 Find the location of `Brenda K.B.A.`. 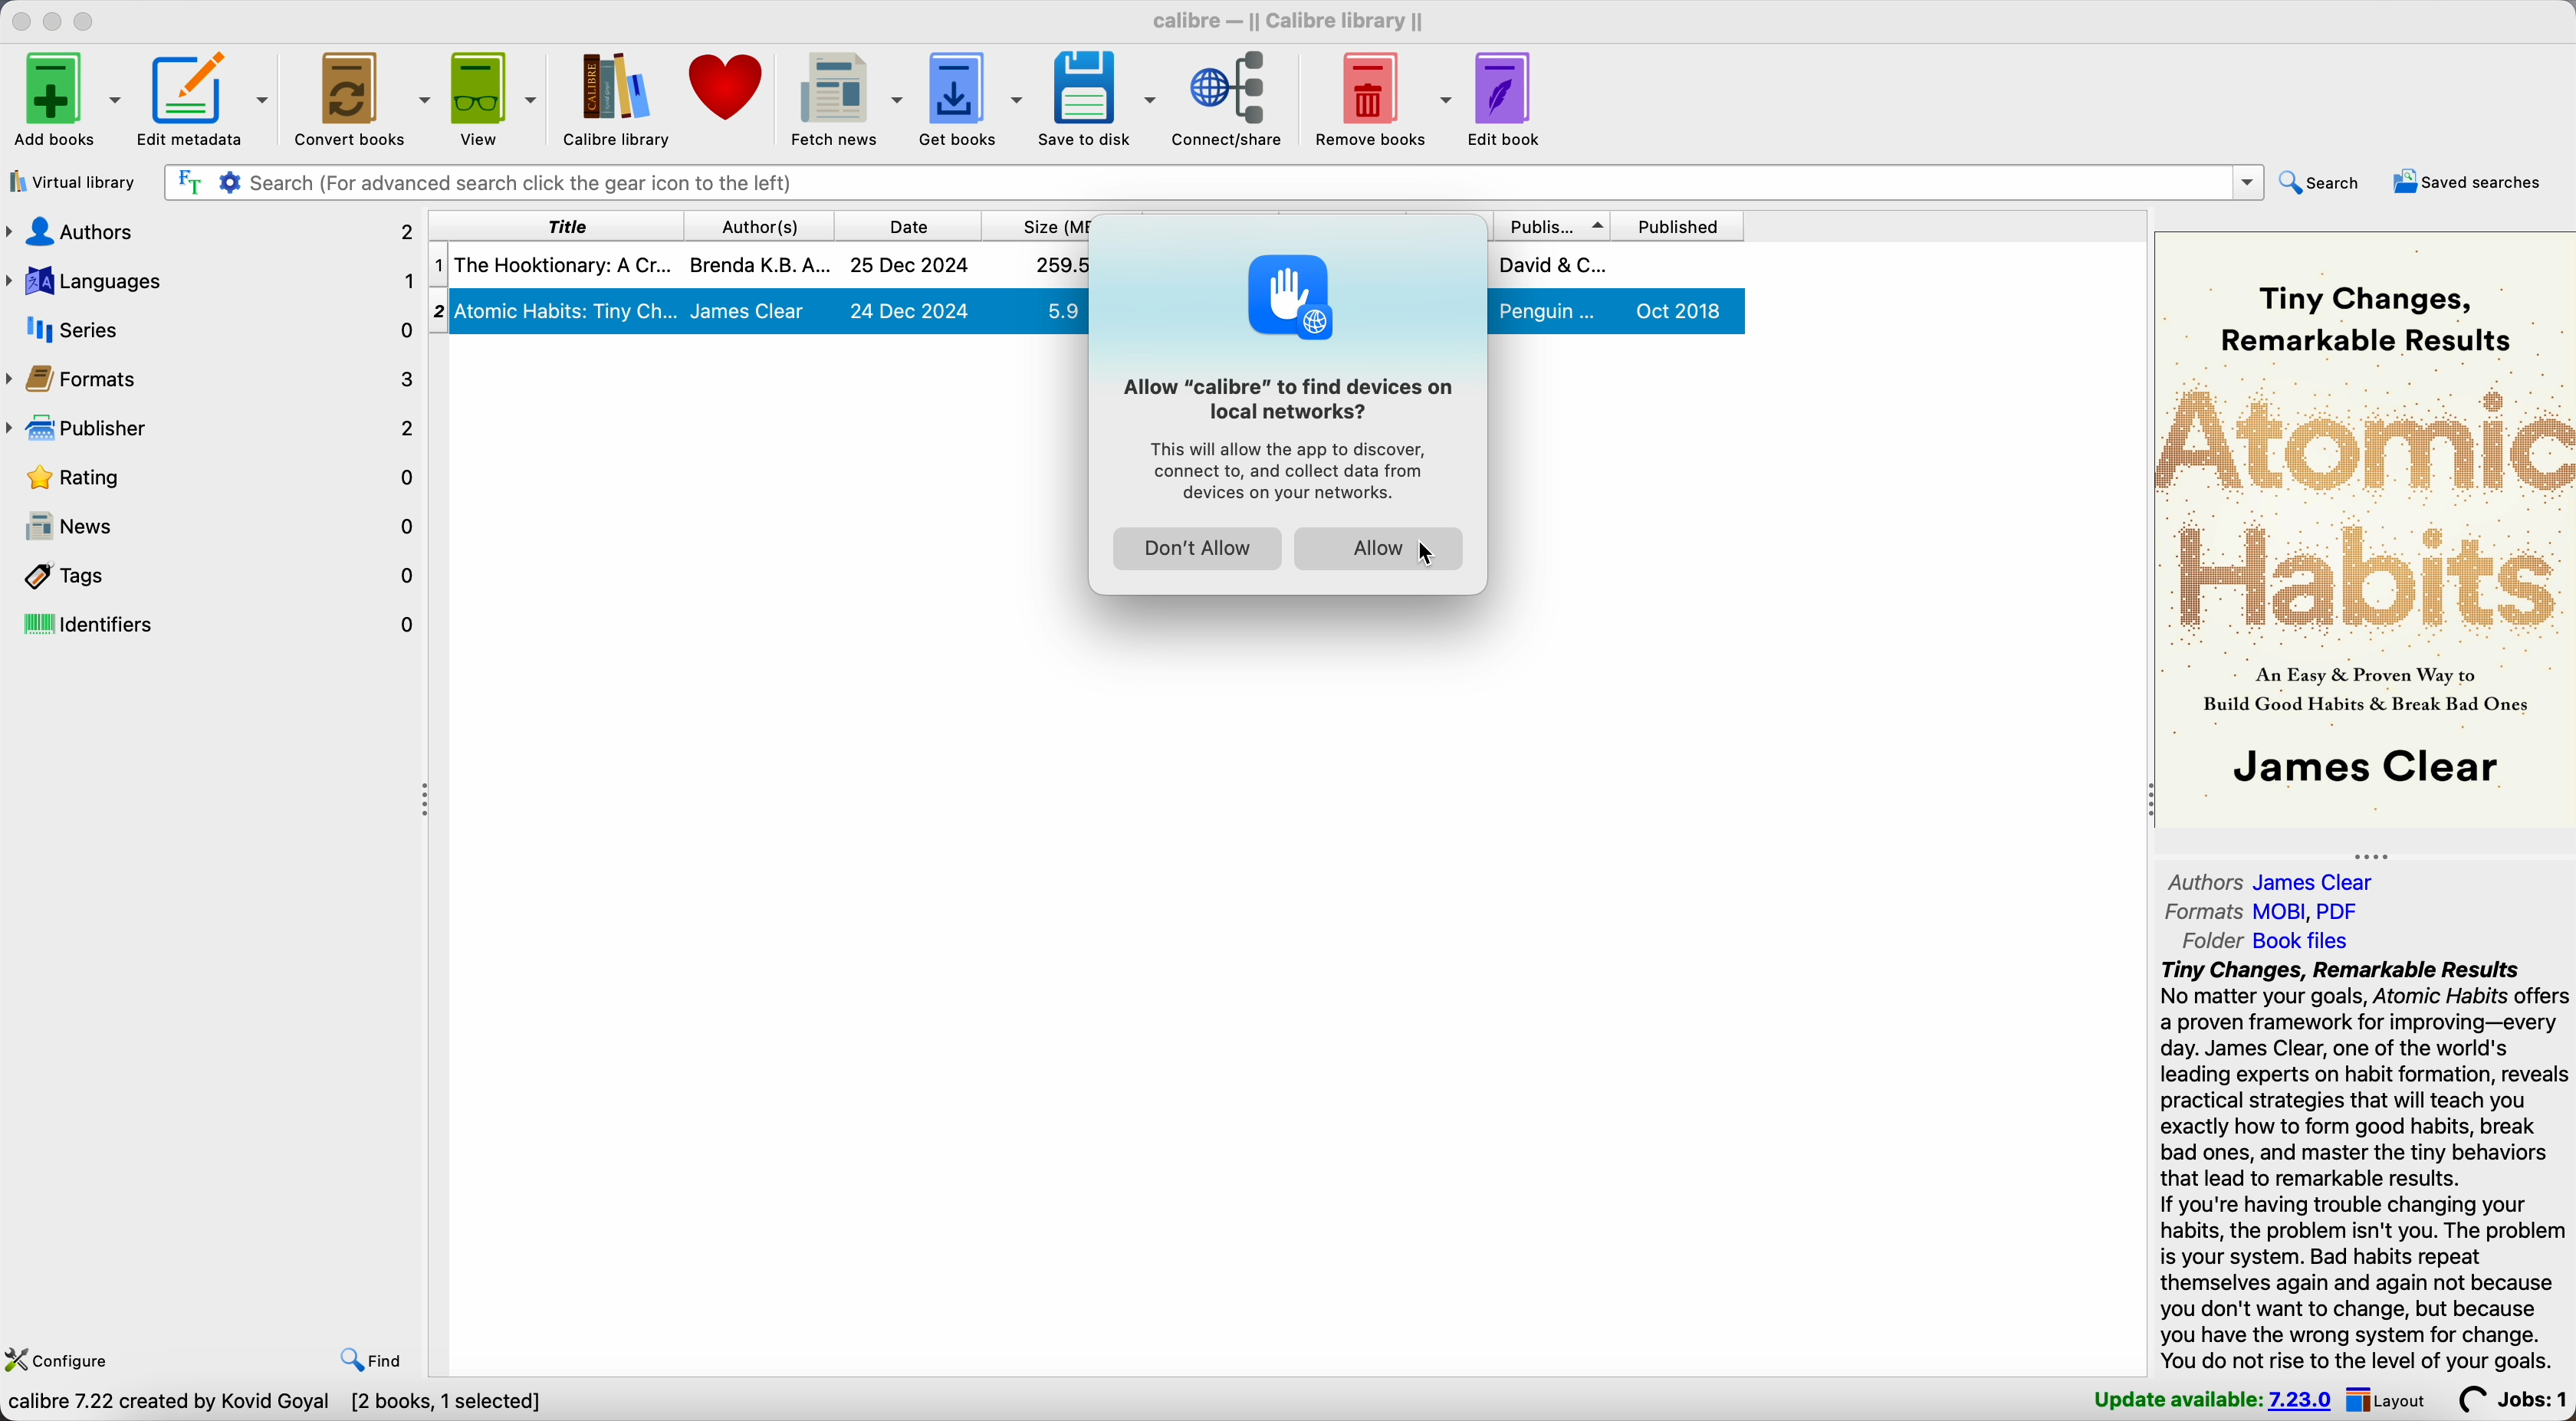

Brenda K.B.A. is located at coordinates (760, 263).